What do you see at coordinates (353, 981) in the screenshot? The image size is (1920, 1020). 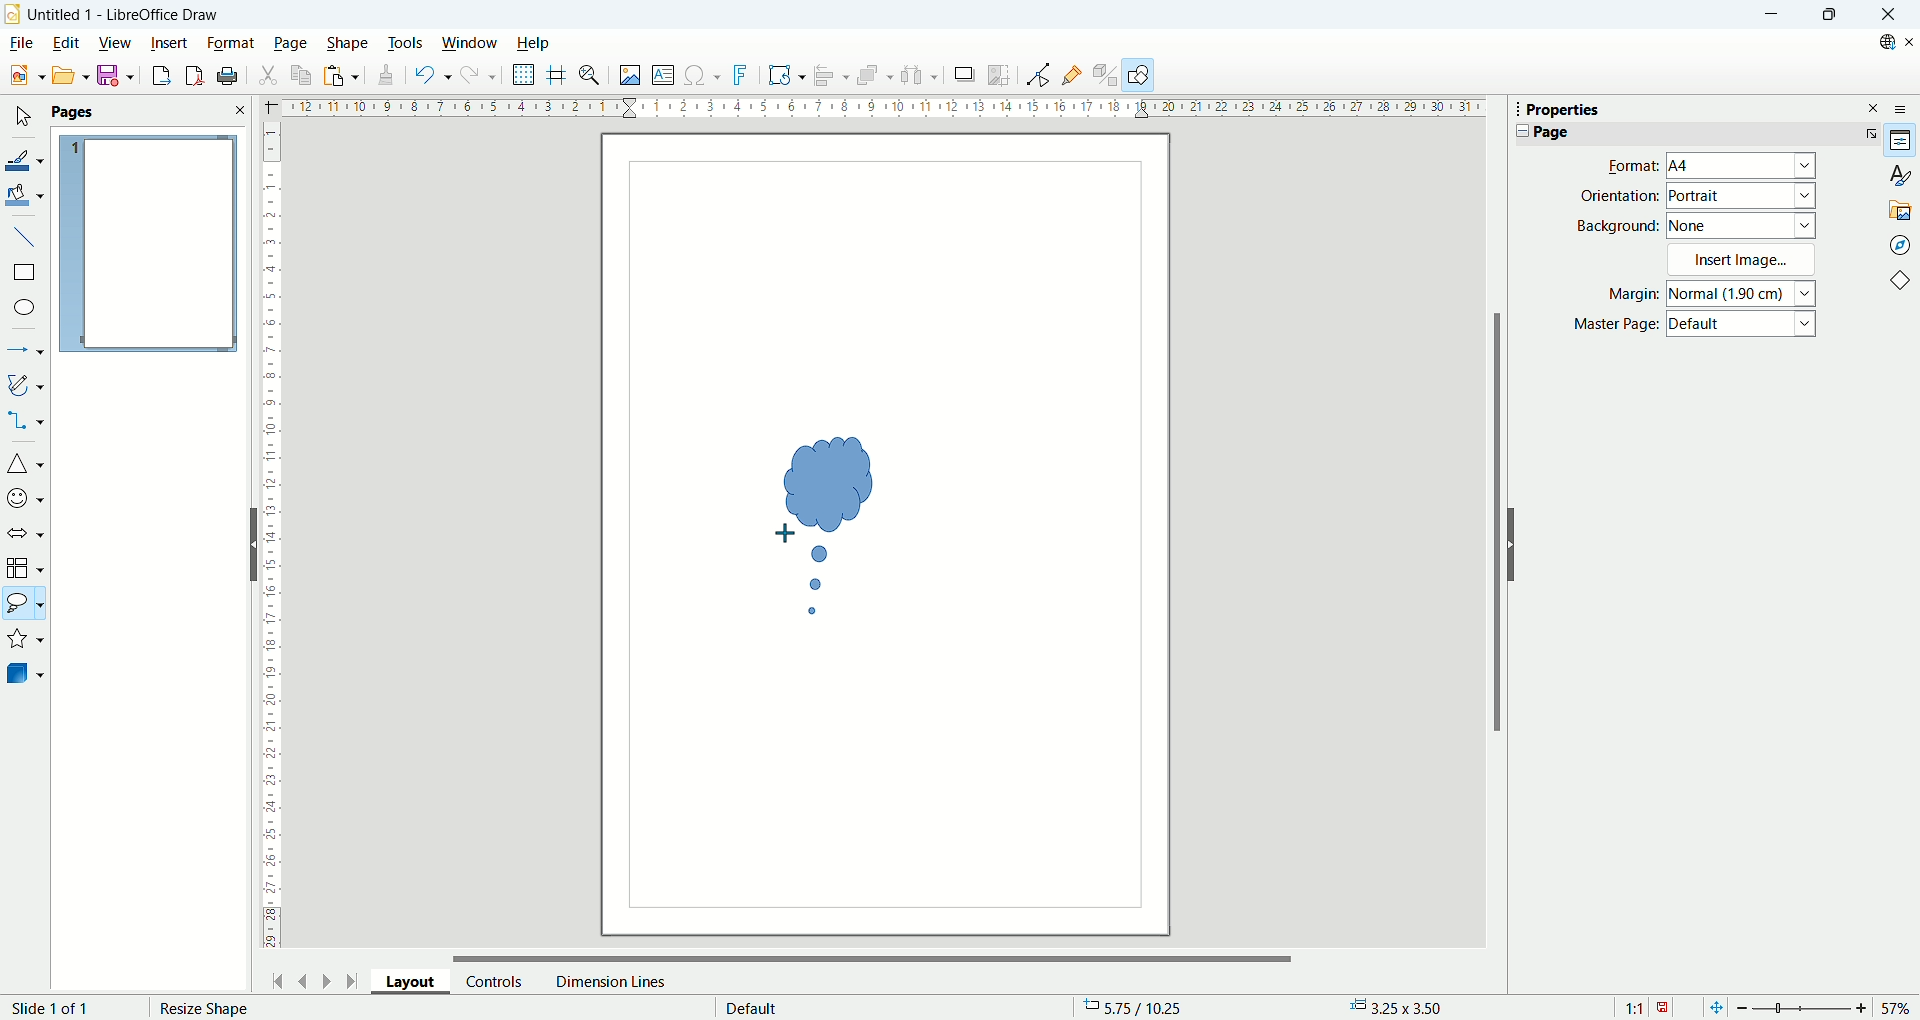 I see `go to last page` at bounding box center [353, 981].